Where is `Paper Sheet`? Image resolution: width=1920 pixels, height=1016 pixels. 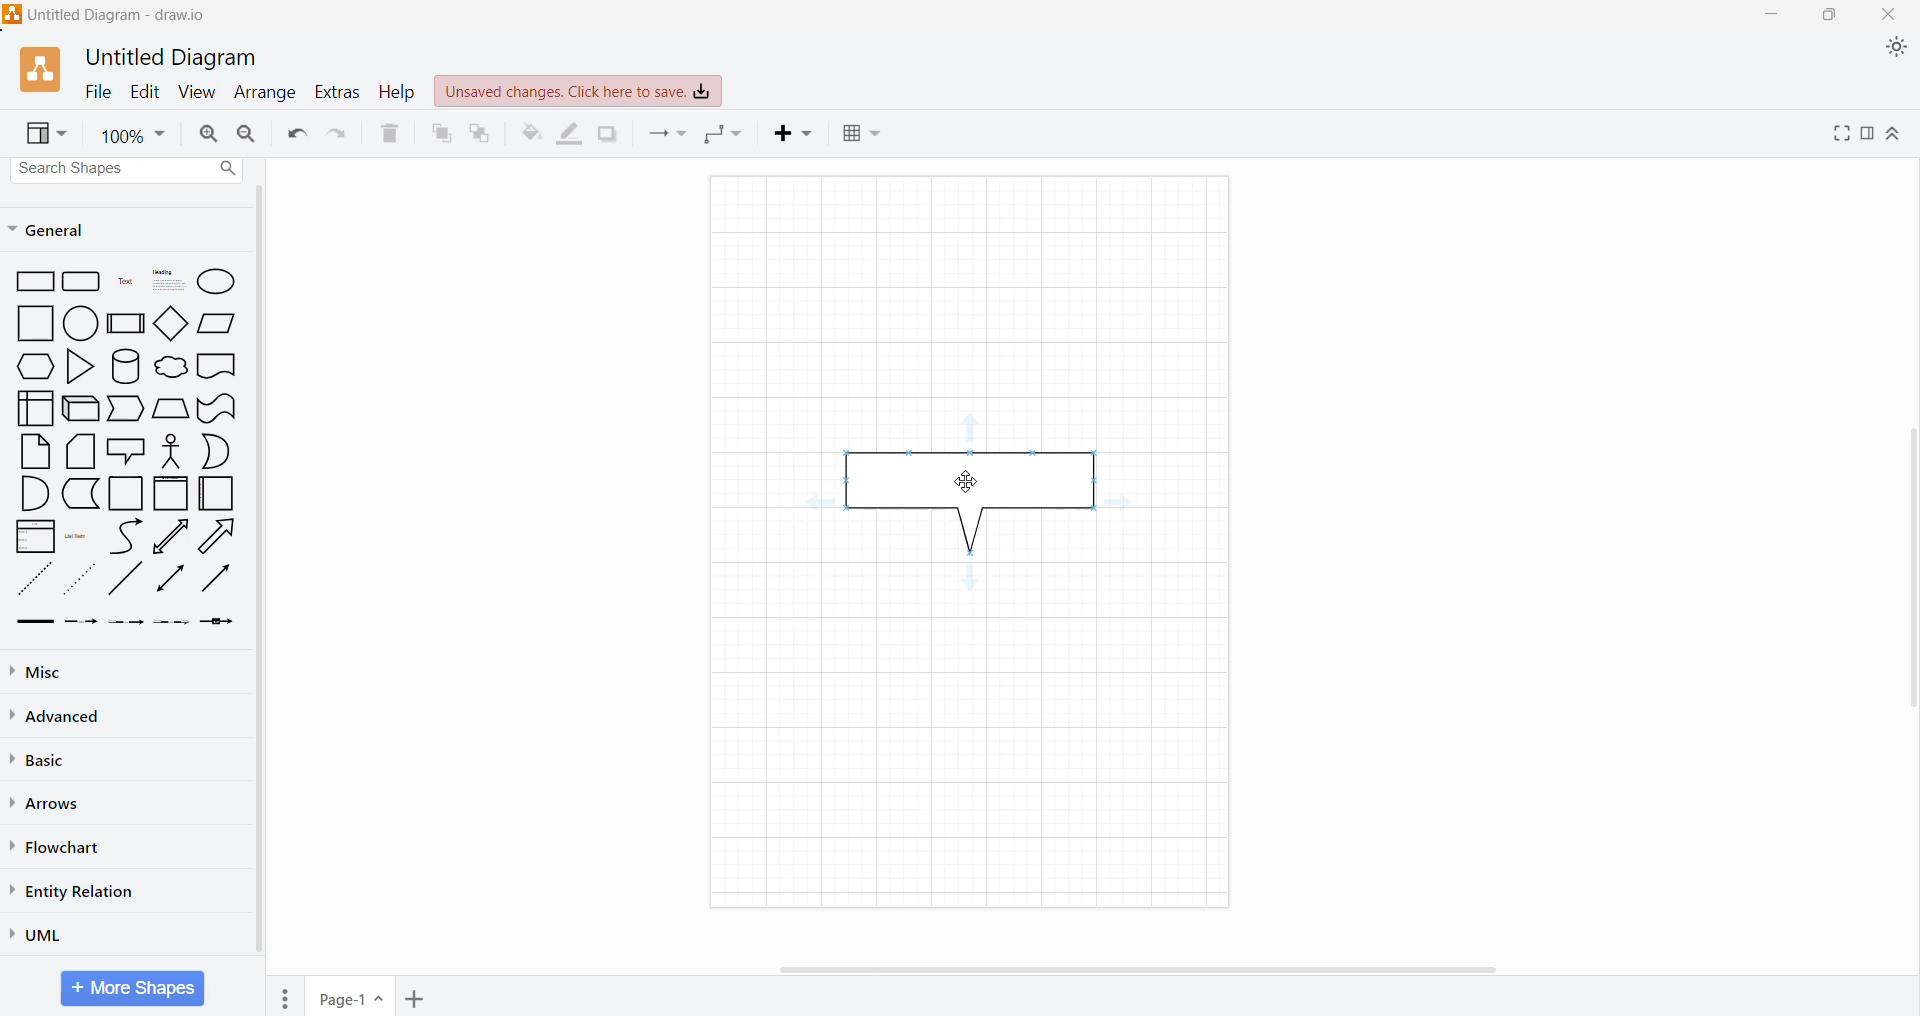 Paper Sheet is located at coordinates (36, 451).